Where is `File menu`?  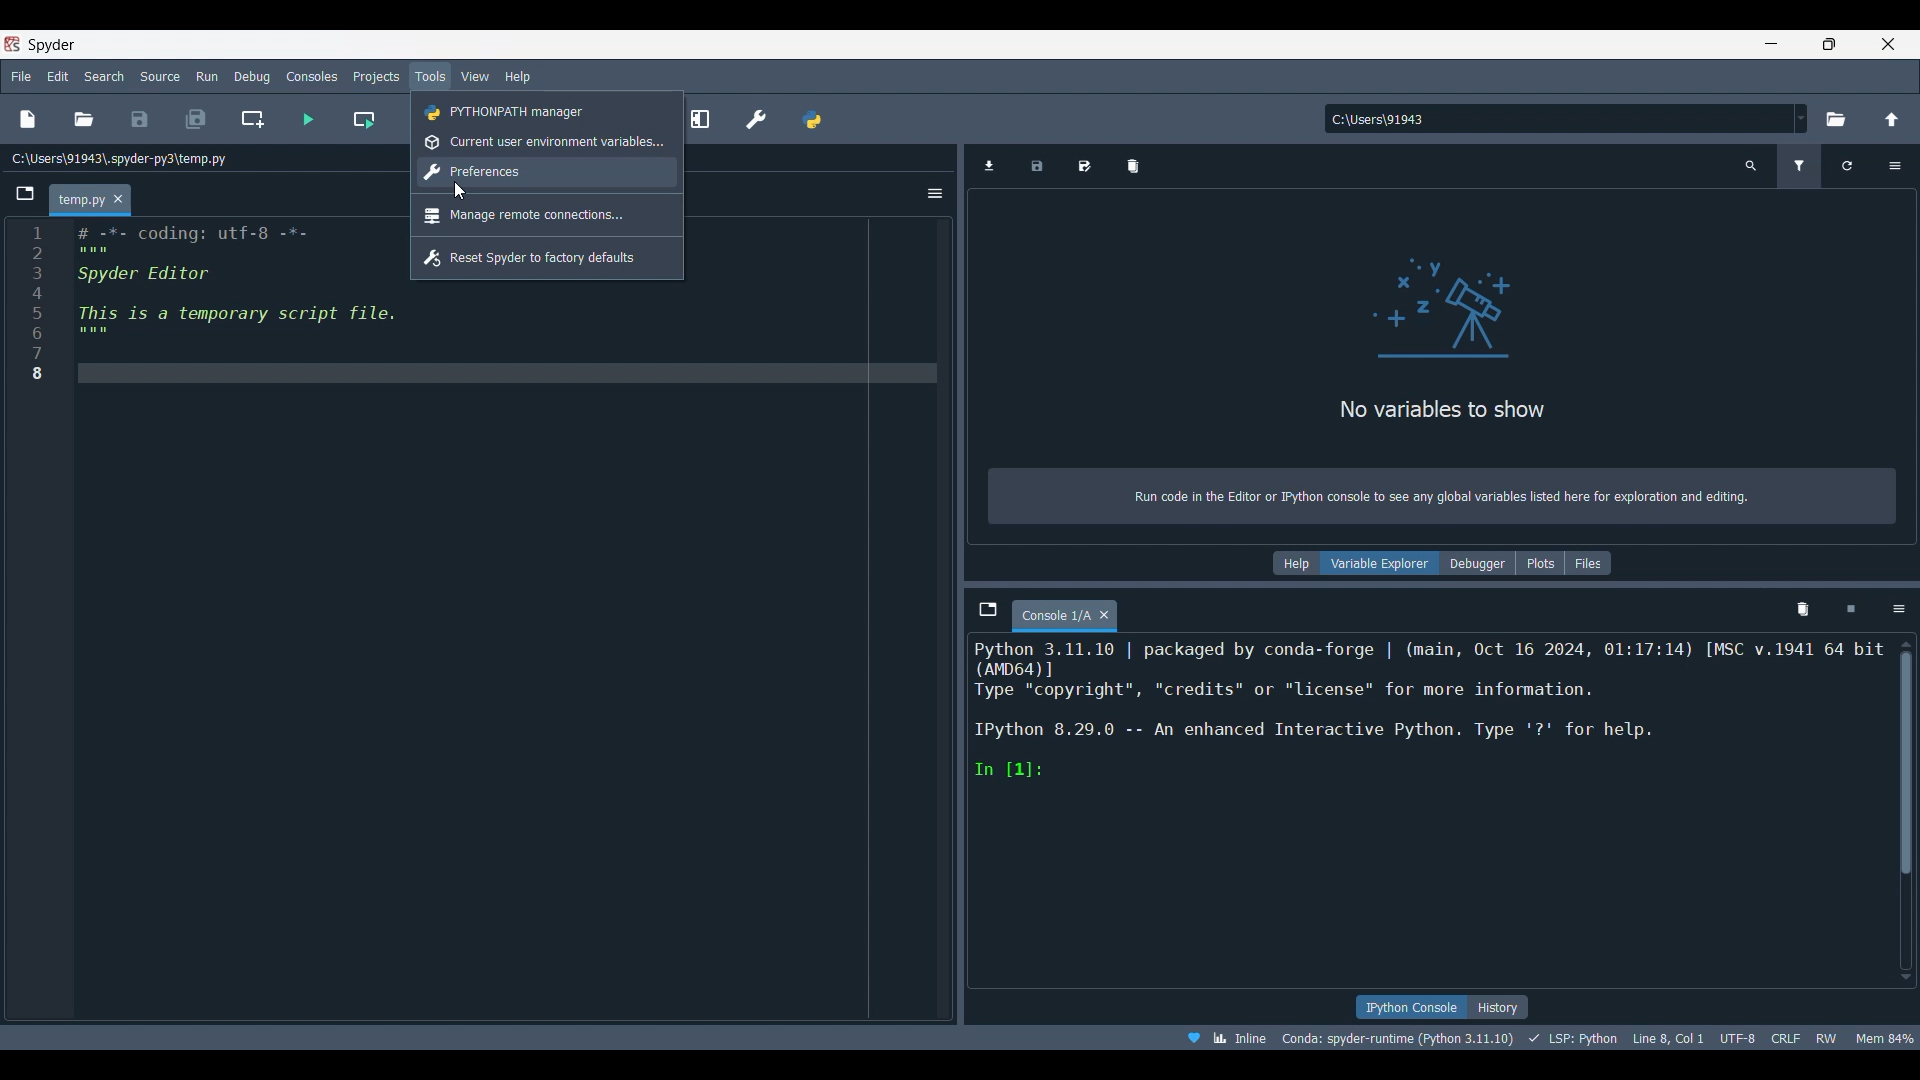 File menu is located at coordinates (21, 77).